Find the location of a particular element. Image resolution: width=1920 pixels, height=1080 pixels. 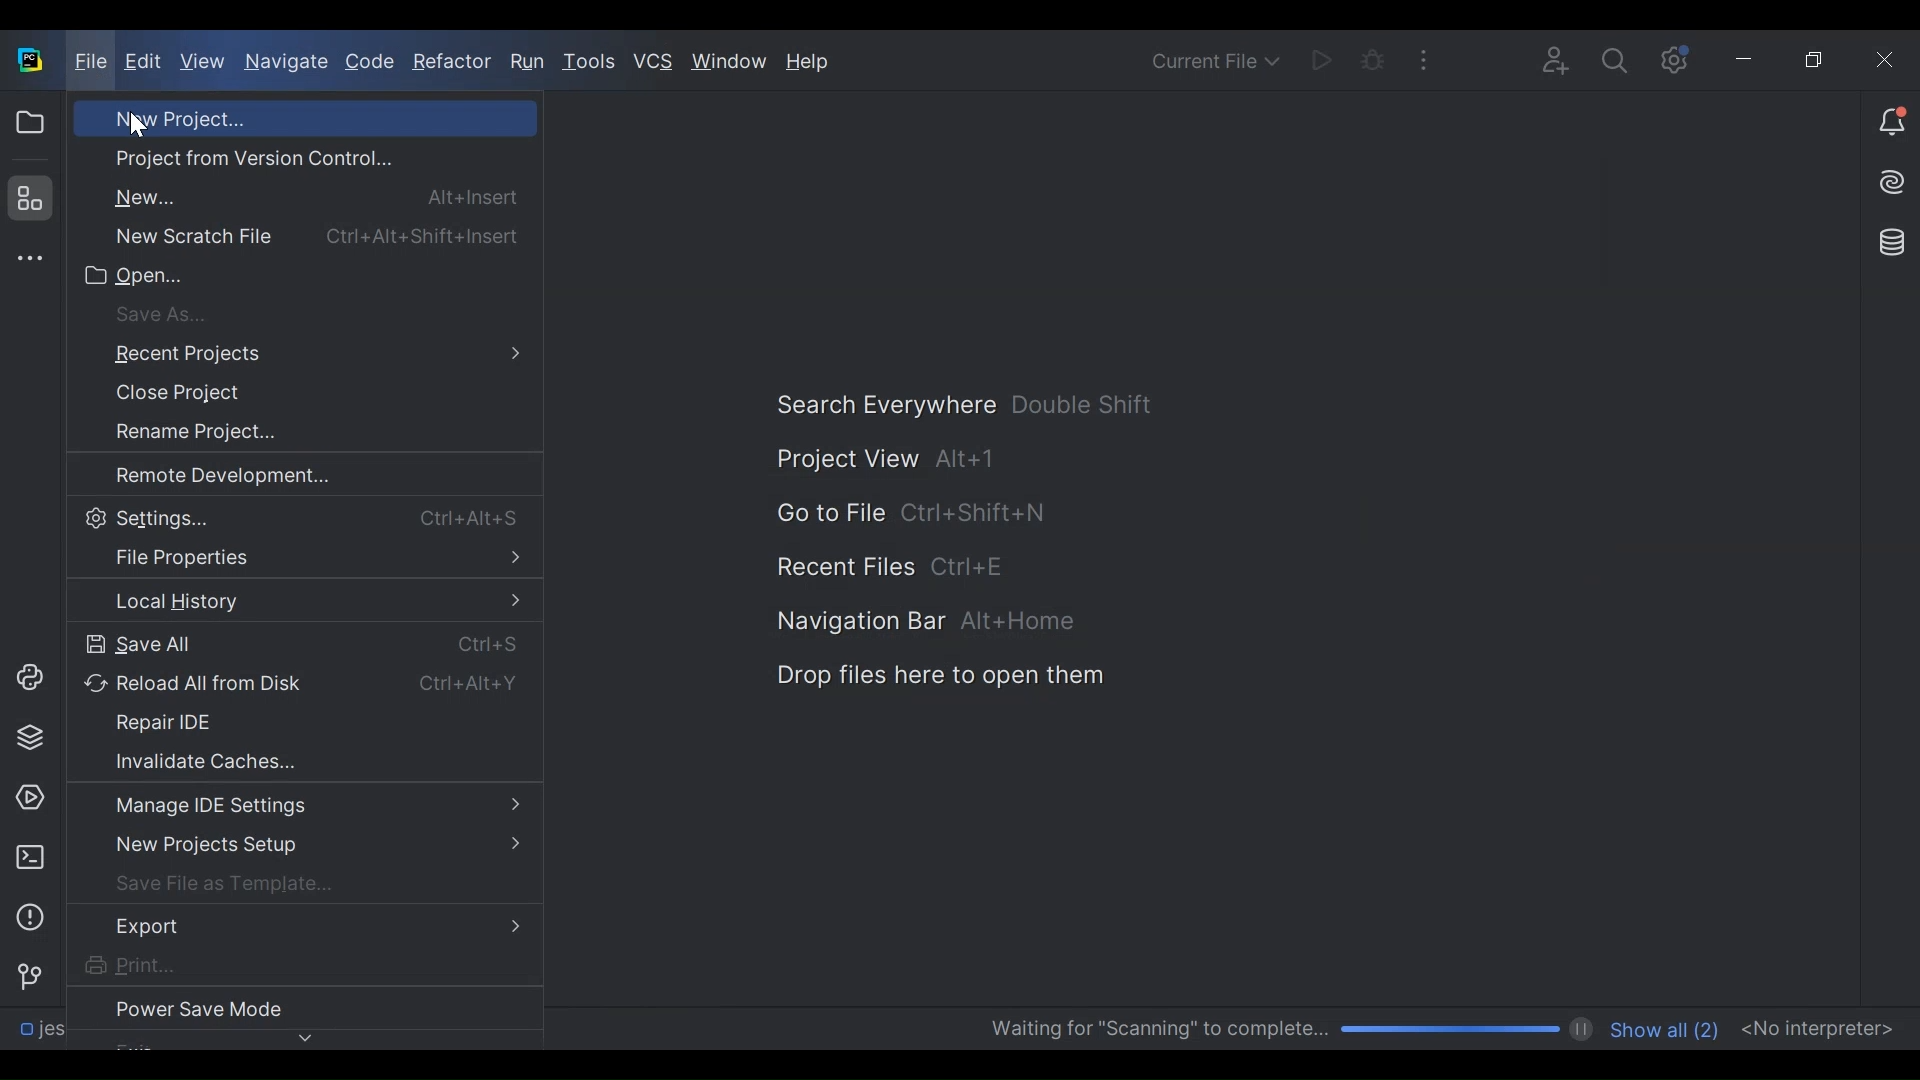

Restore is located at coordinates (1815, 59).